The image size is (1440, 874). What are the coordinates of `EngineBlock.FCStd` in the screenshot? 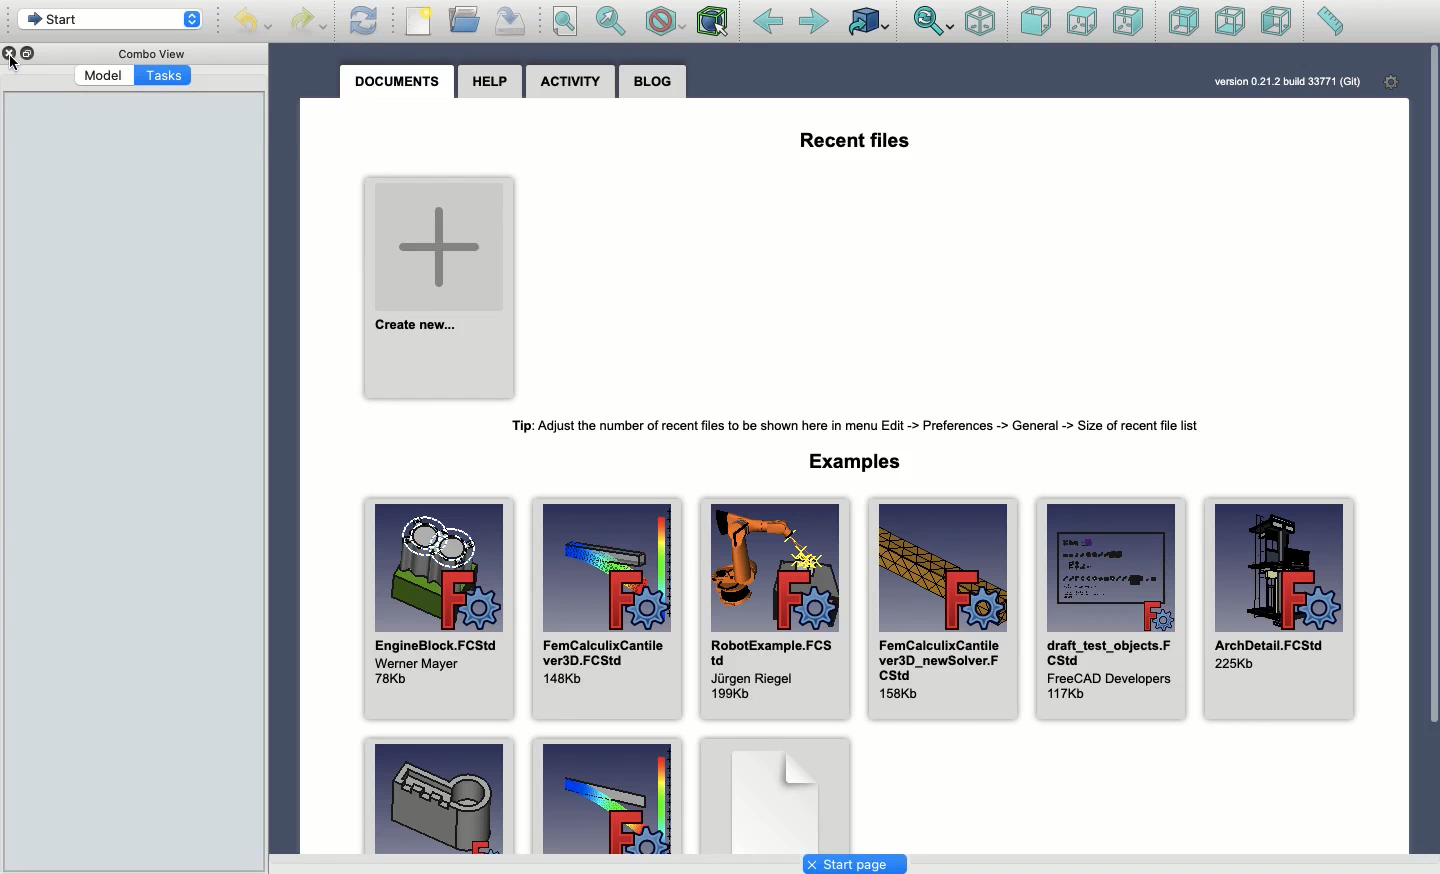 It's located at (443, 609).